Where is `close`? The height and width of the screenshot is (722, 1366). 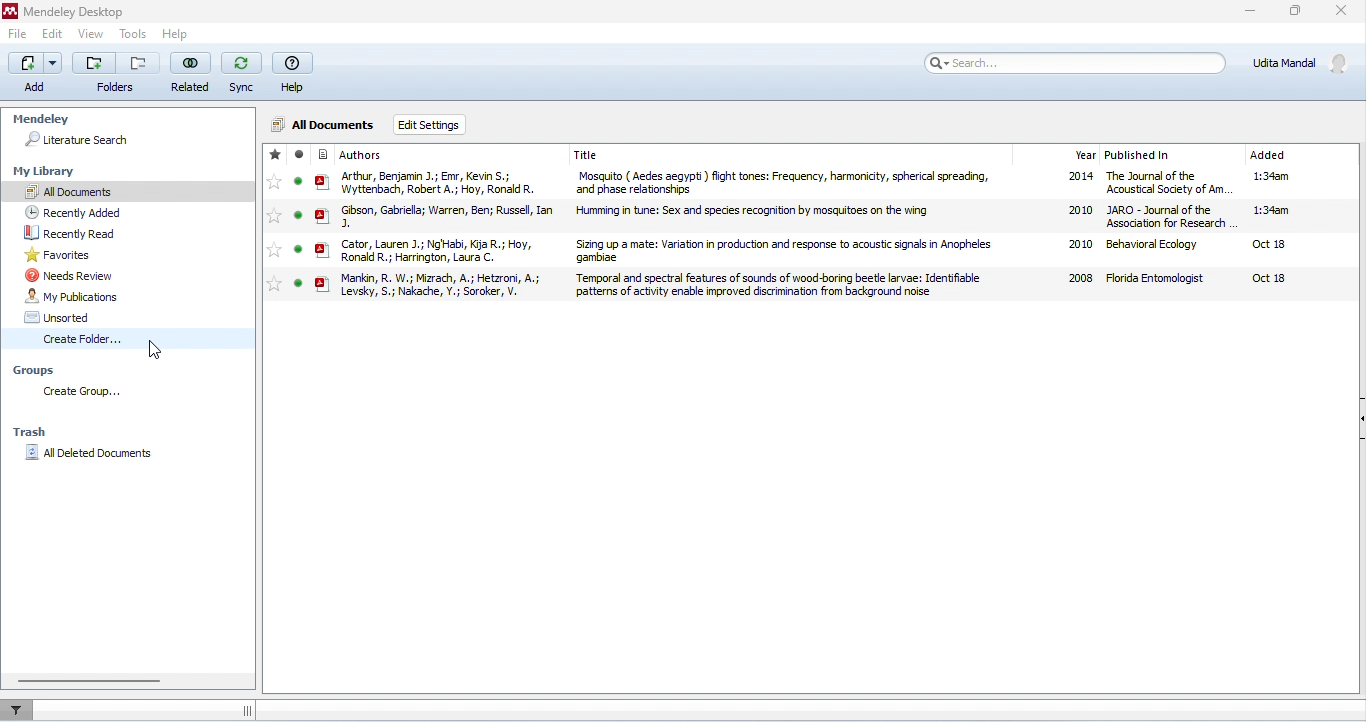
close is located at coordinates (1339, 11).